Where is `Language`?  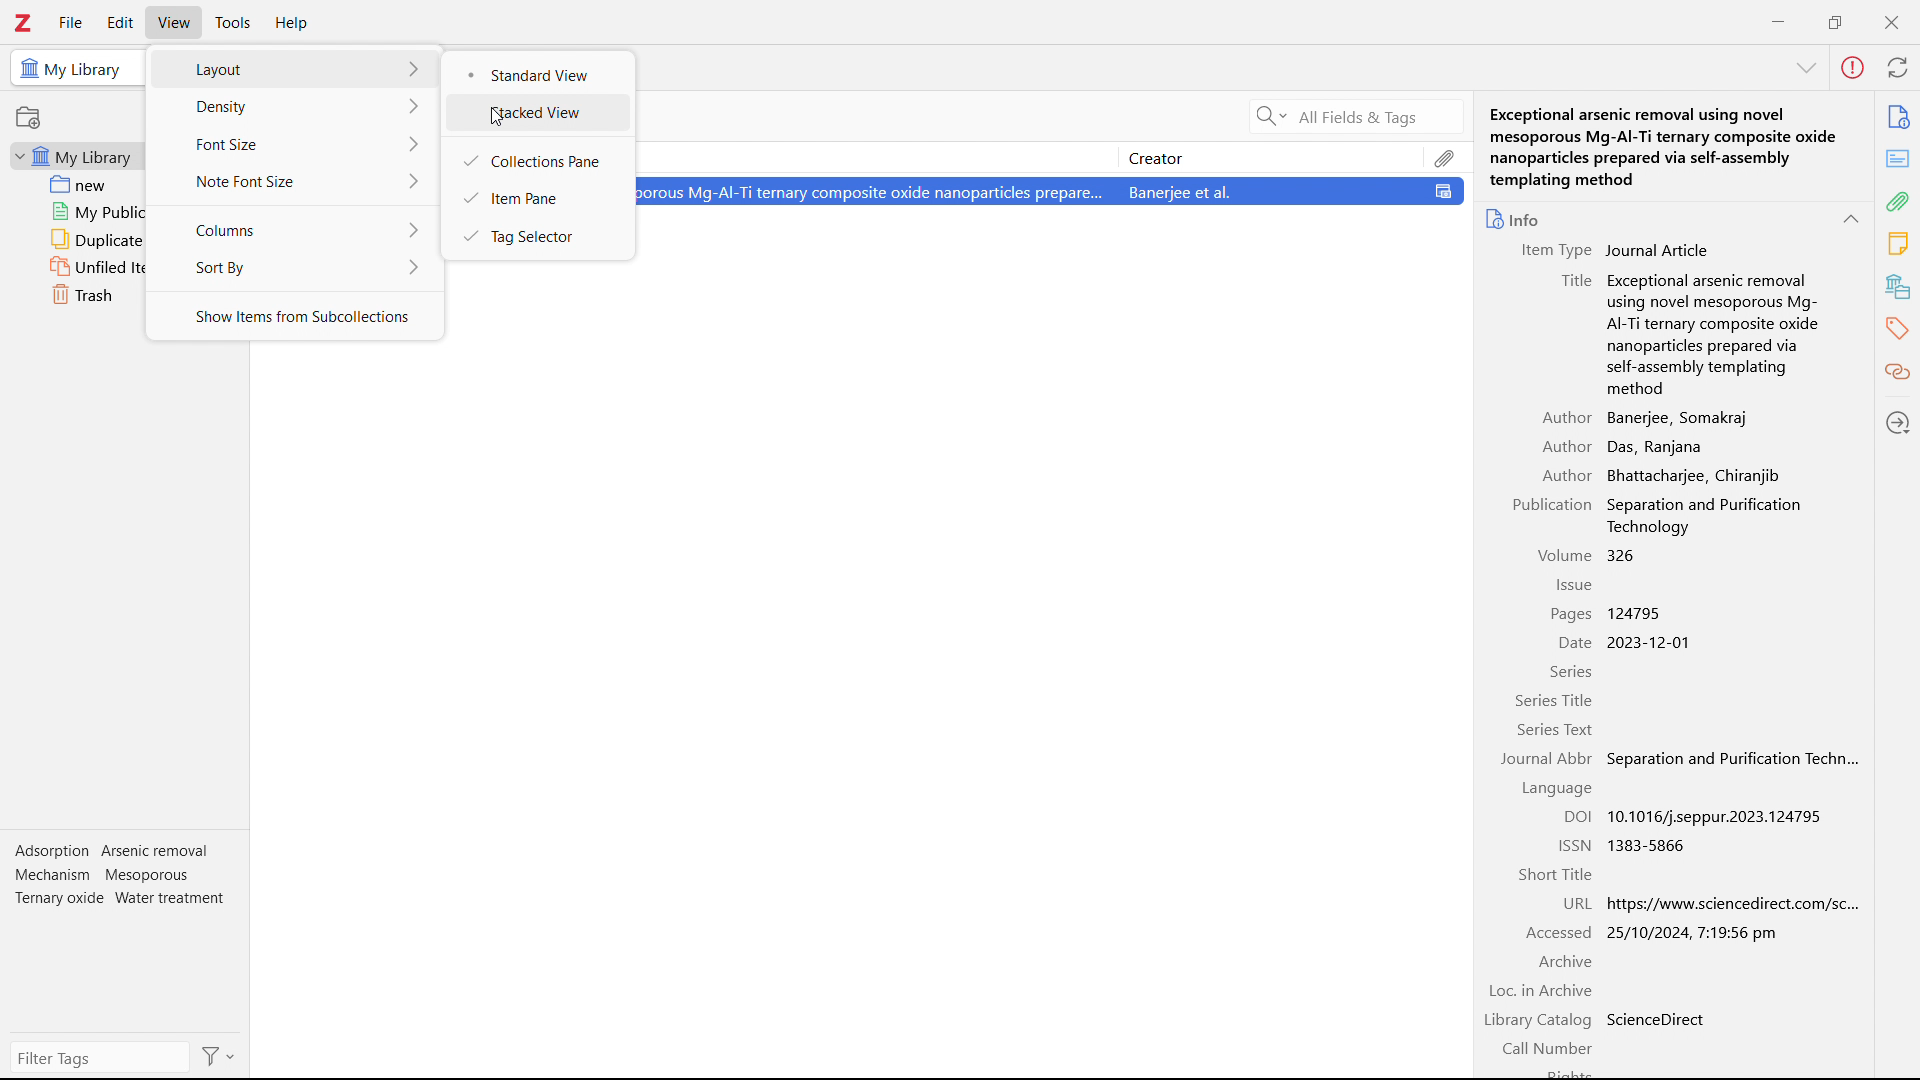
Language is located at coordinates (1556, 788).